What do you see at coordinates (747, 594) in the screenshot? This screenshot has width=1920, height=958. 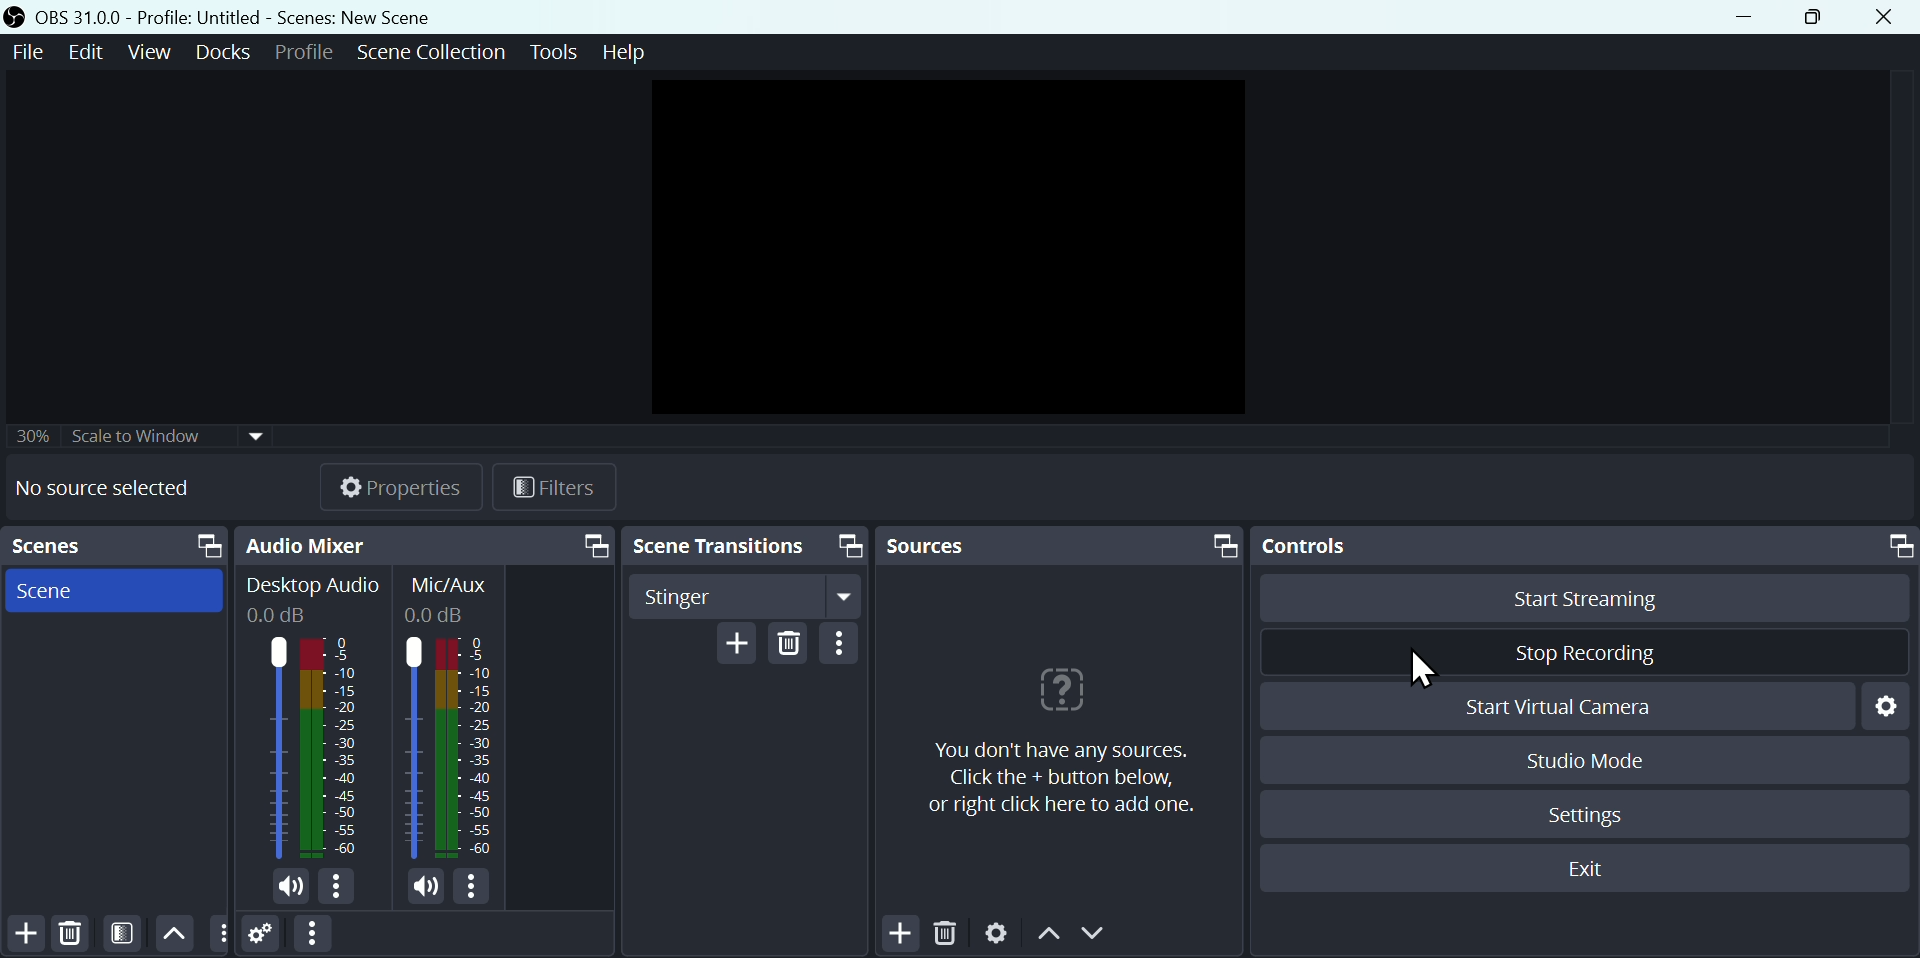 I see `Stinger` at bounding box center [747, 594].